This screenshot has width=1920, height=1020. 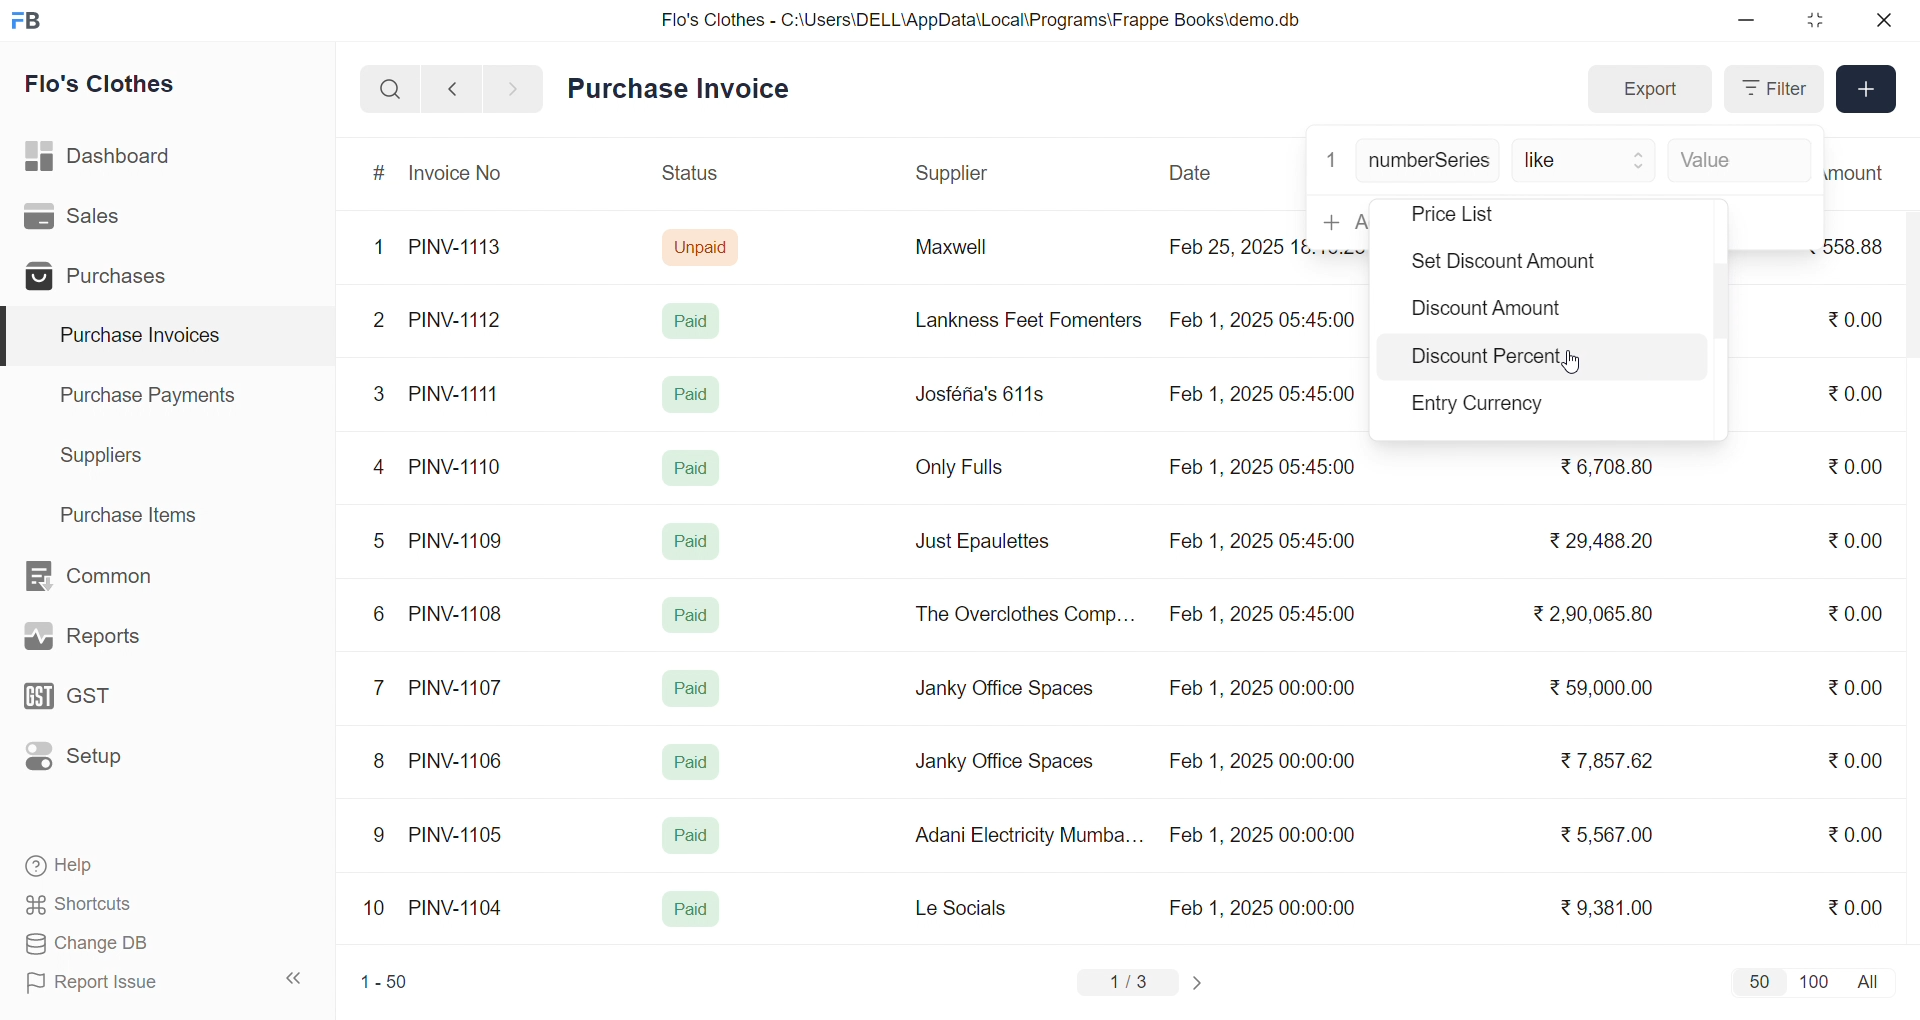 I want to click on PINV-1109, so click(x=458, y=540).